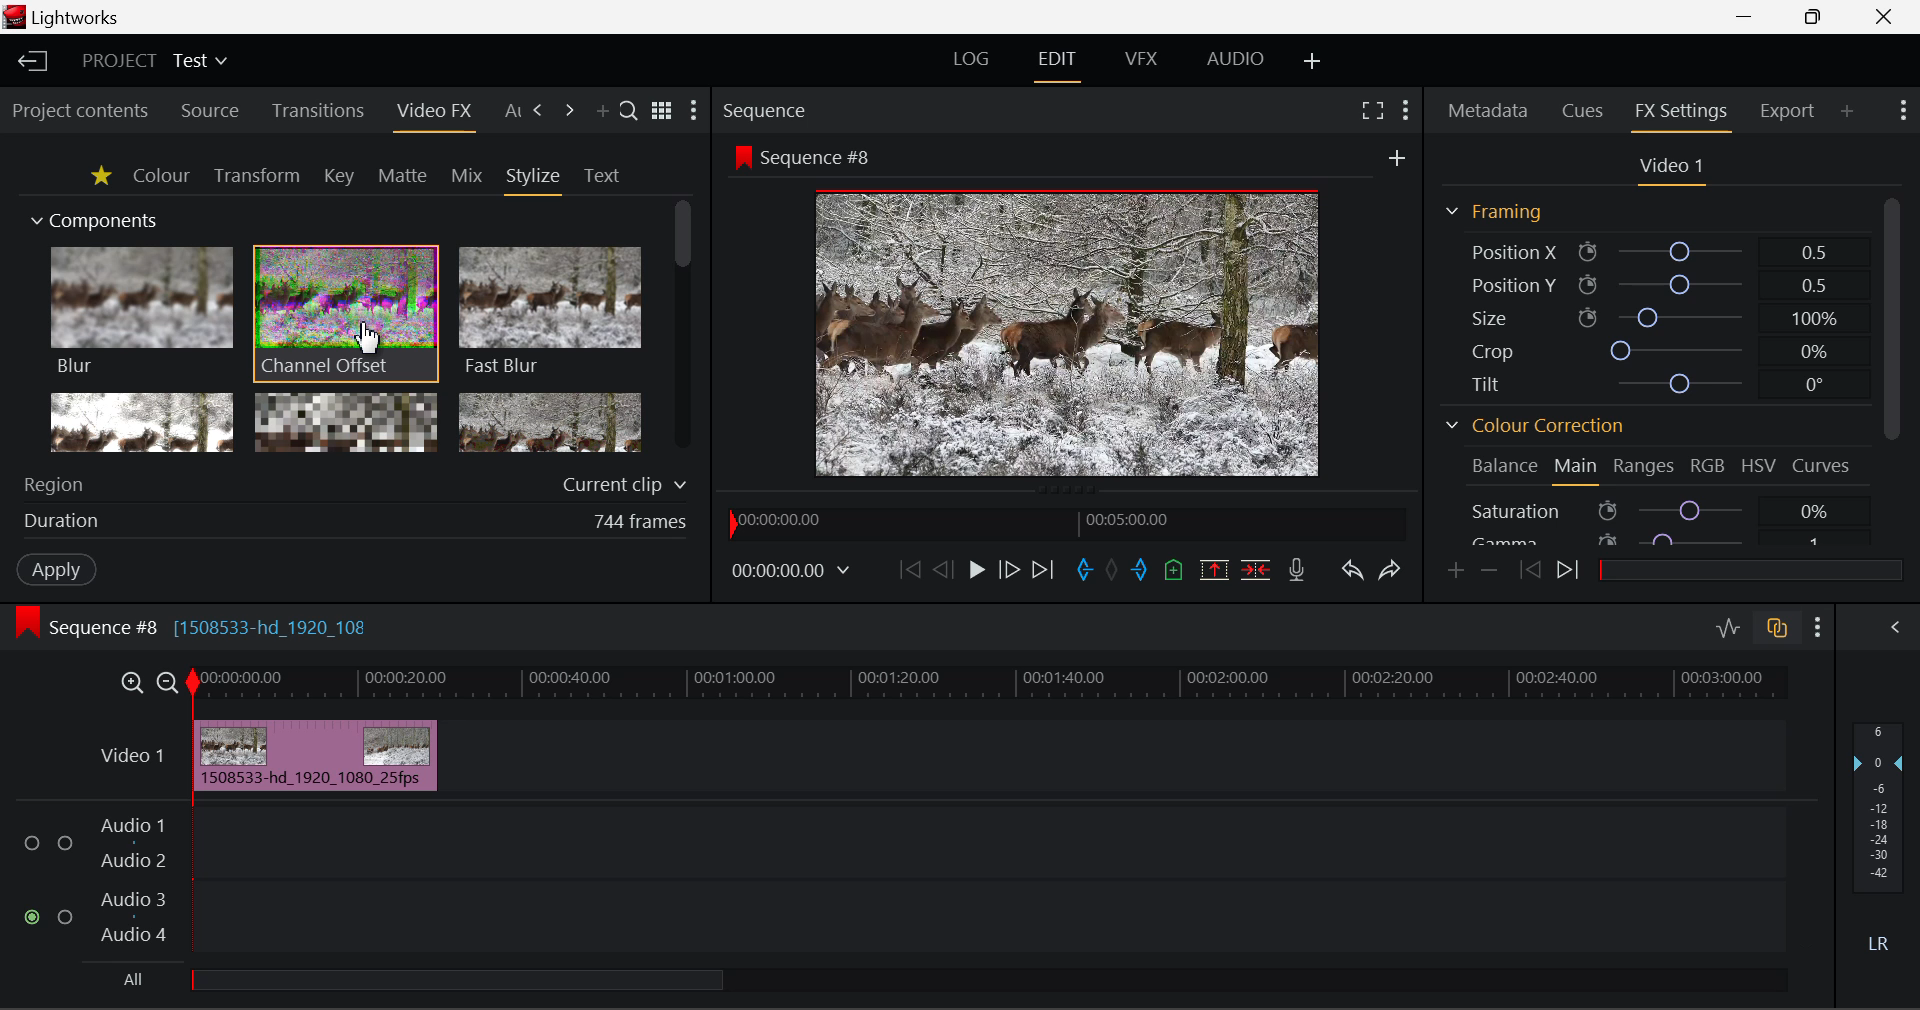  I want to click on Mark In, so click(1085, 571).